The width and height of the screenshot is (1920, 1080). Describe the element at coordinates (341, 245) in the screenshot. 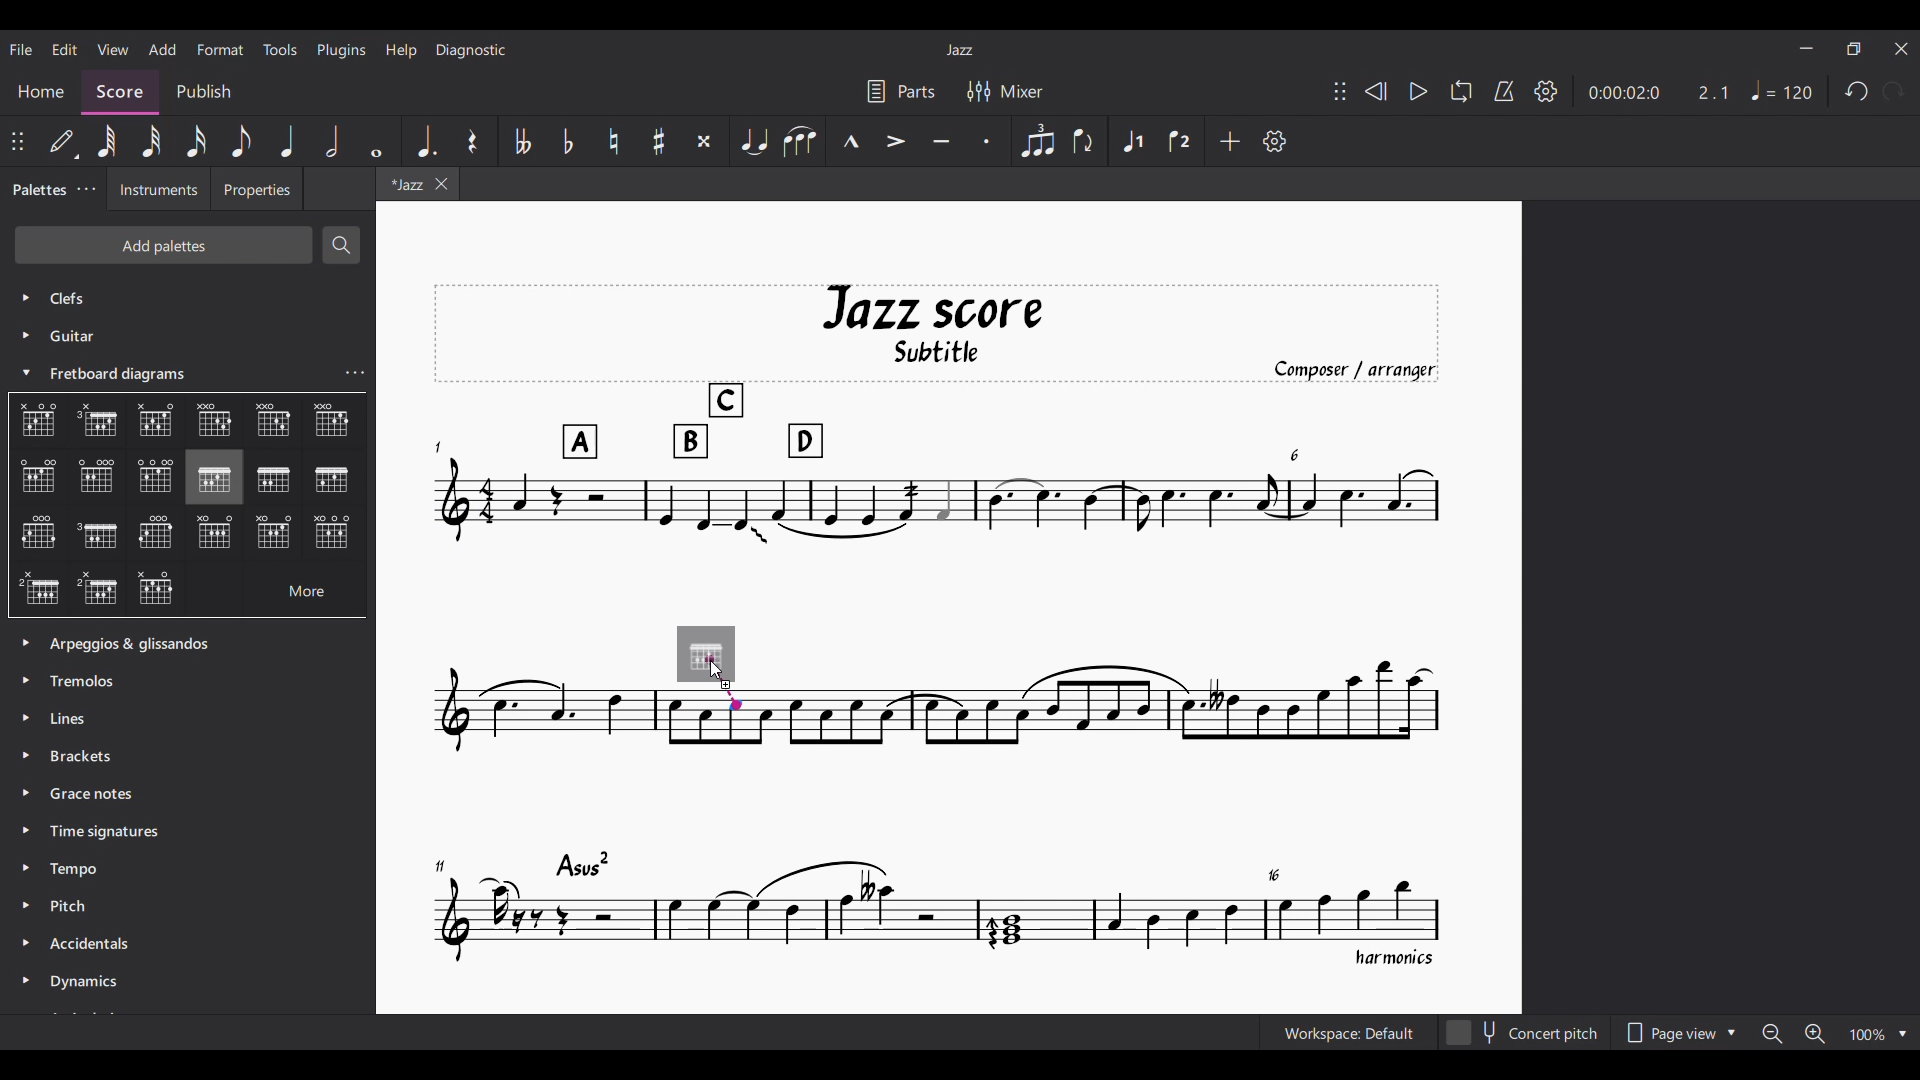

I see `Search` at that location.